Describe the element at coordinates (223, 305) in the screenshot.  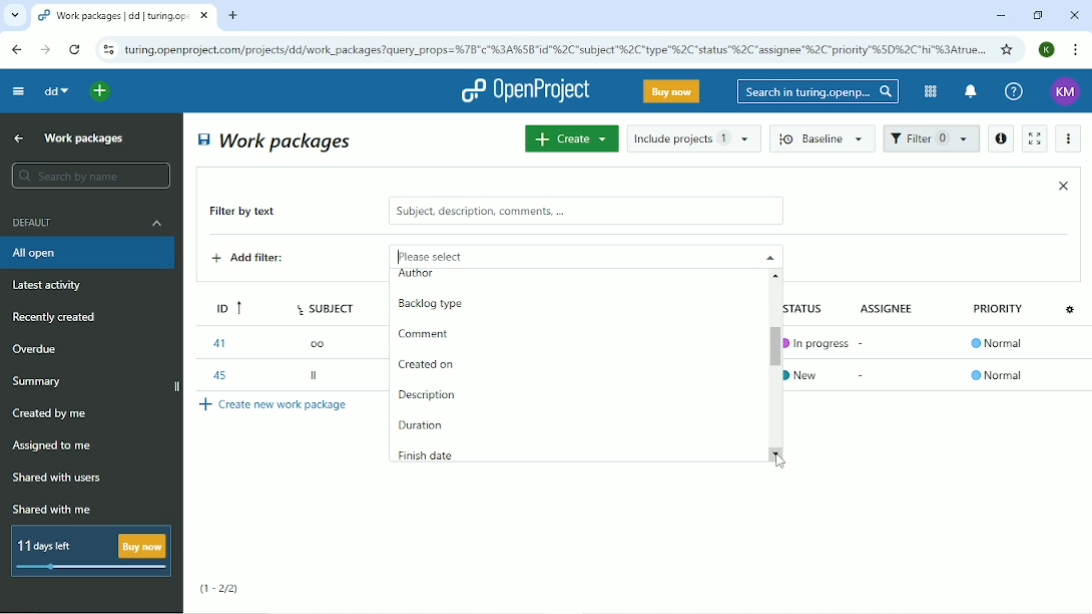
I see `ID` at that location.